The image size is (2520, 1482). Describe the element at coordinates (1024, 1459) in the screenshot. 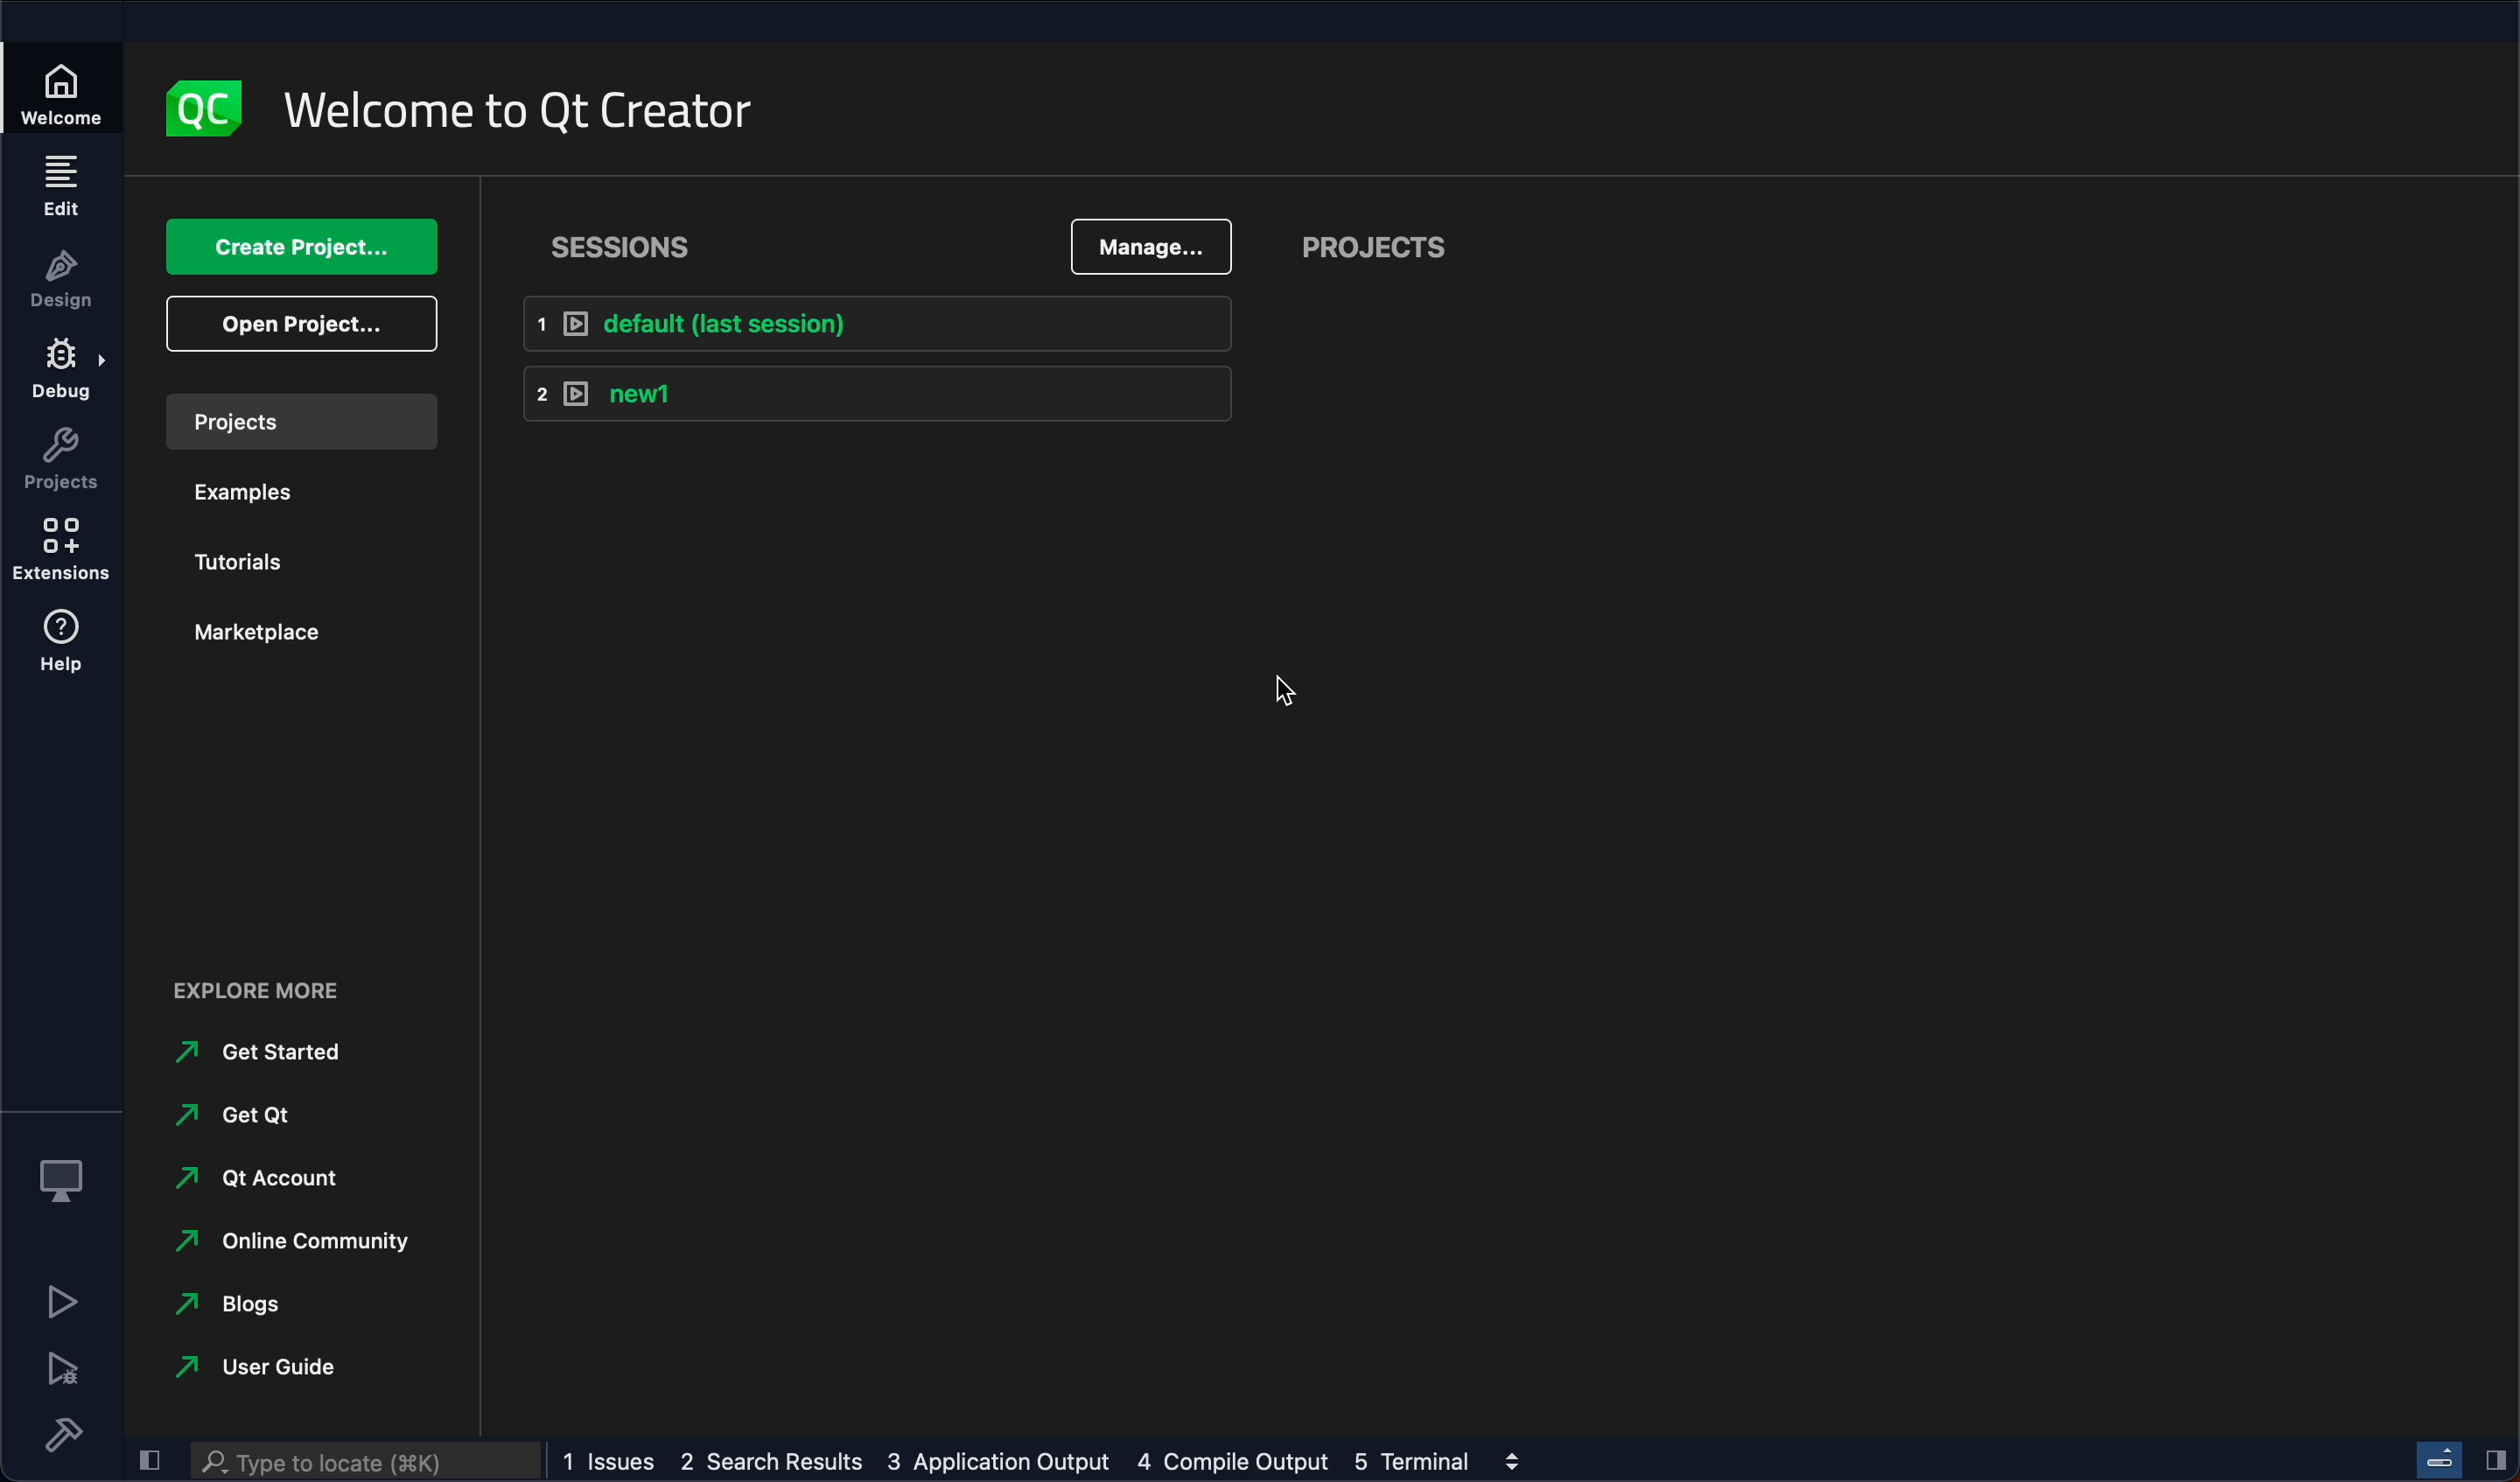

I see `log` at that location.